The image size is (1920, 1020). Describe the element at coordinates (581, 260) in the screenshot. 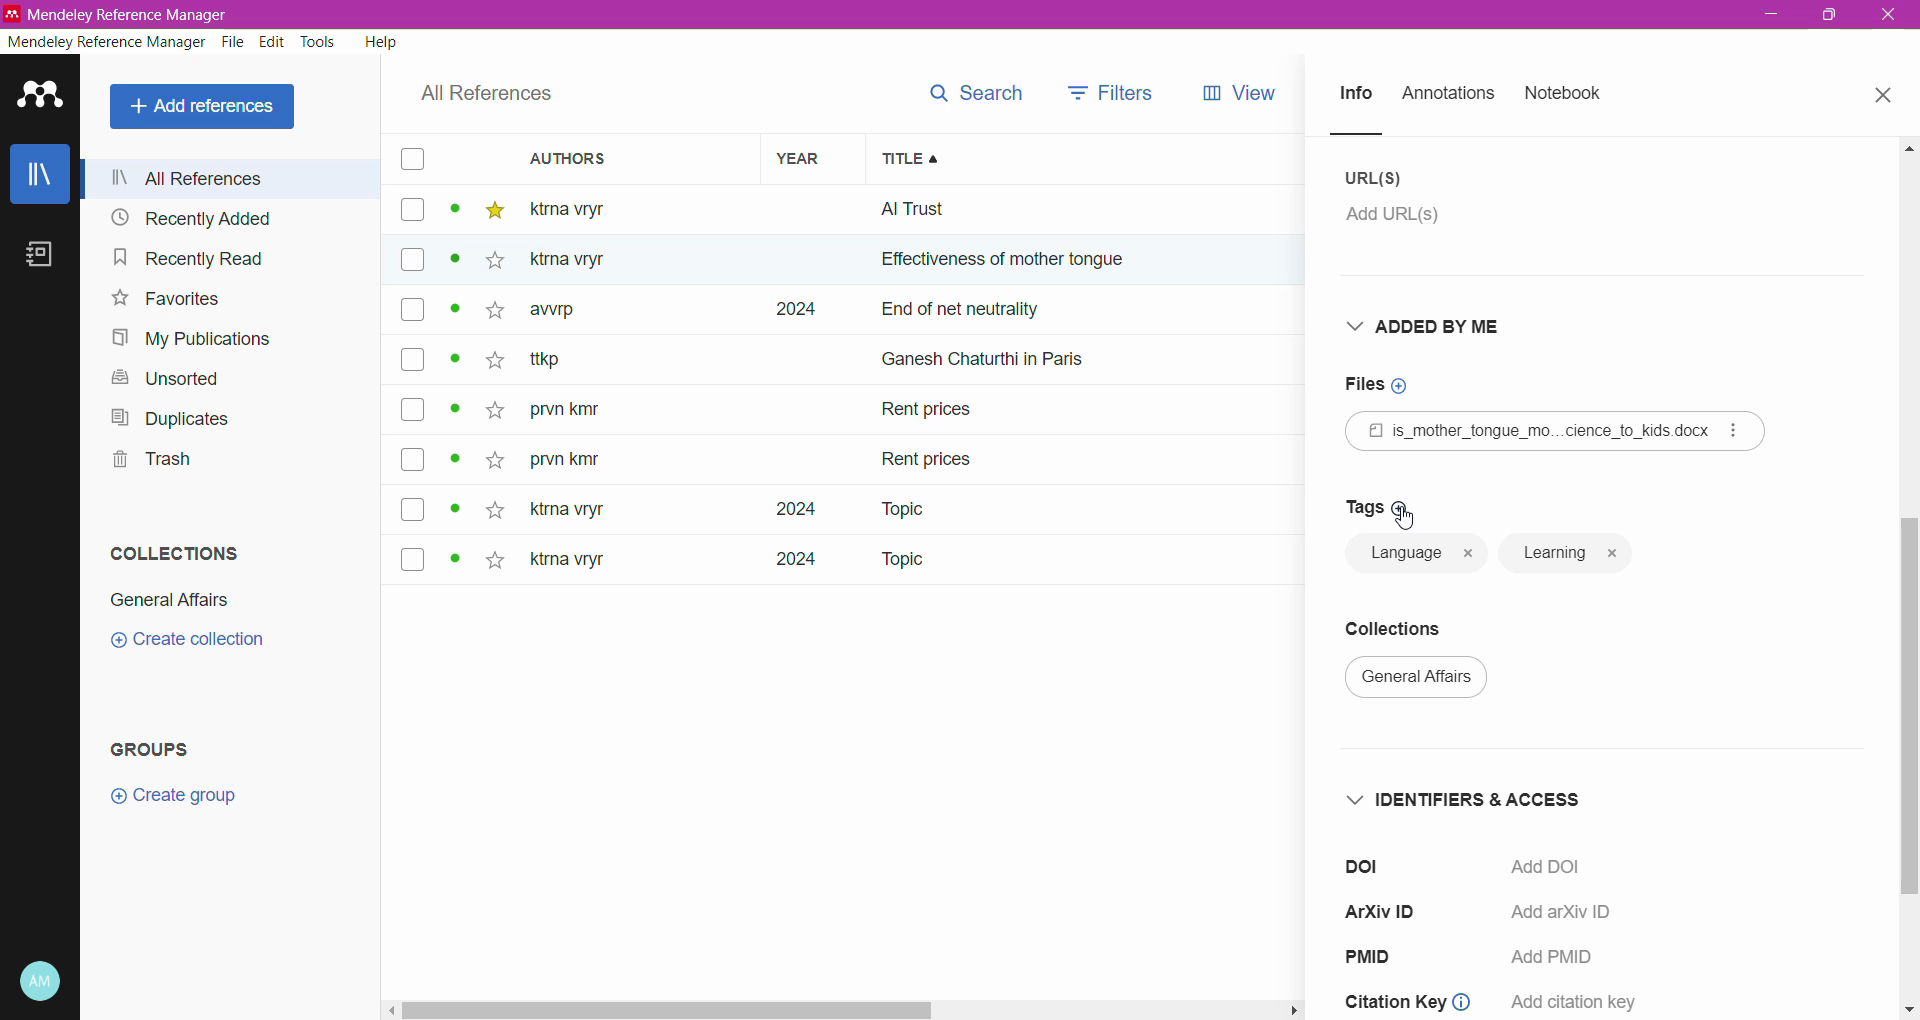

I see `` at that location.